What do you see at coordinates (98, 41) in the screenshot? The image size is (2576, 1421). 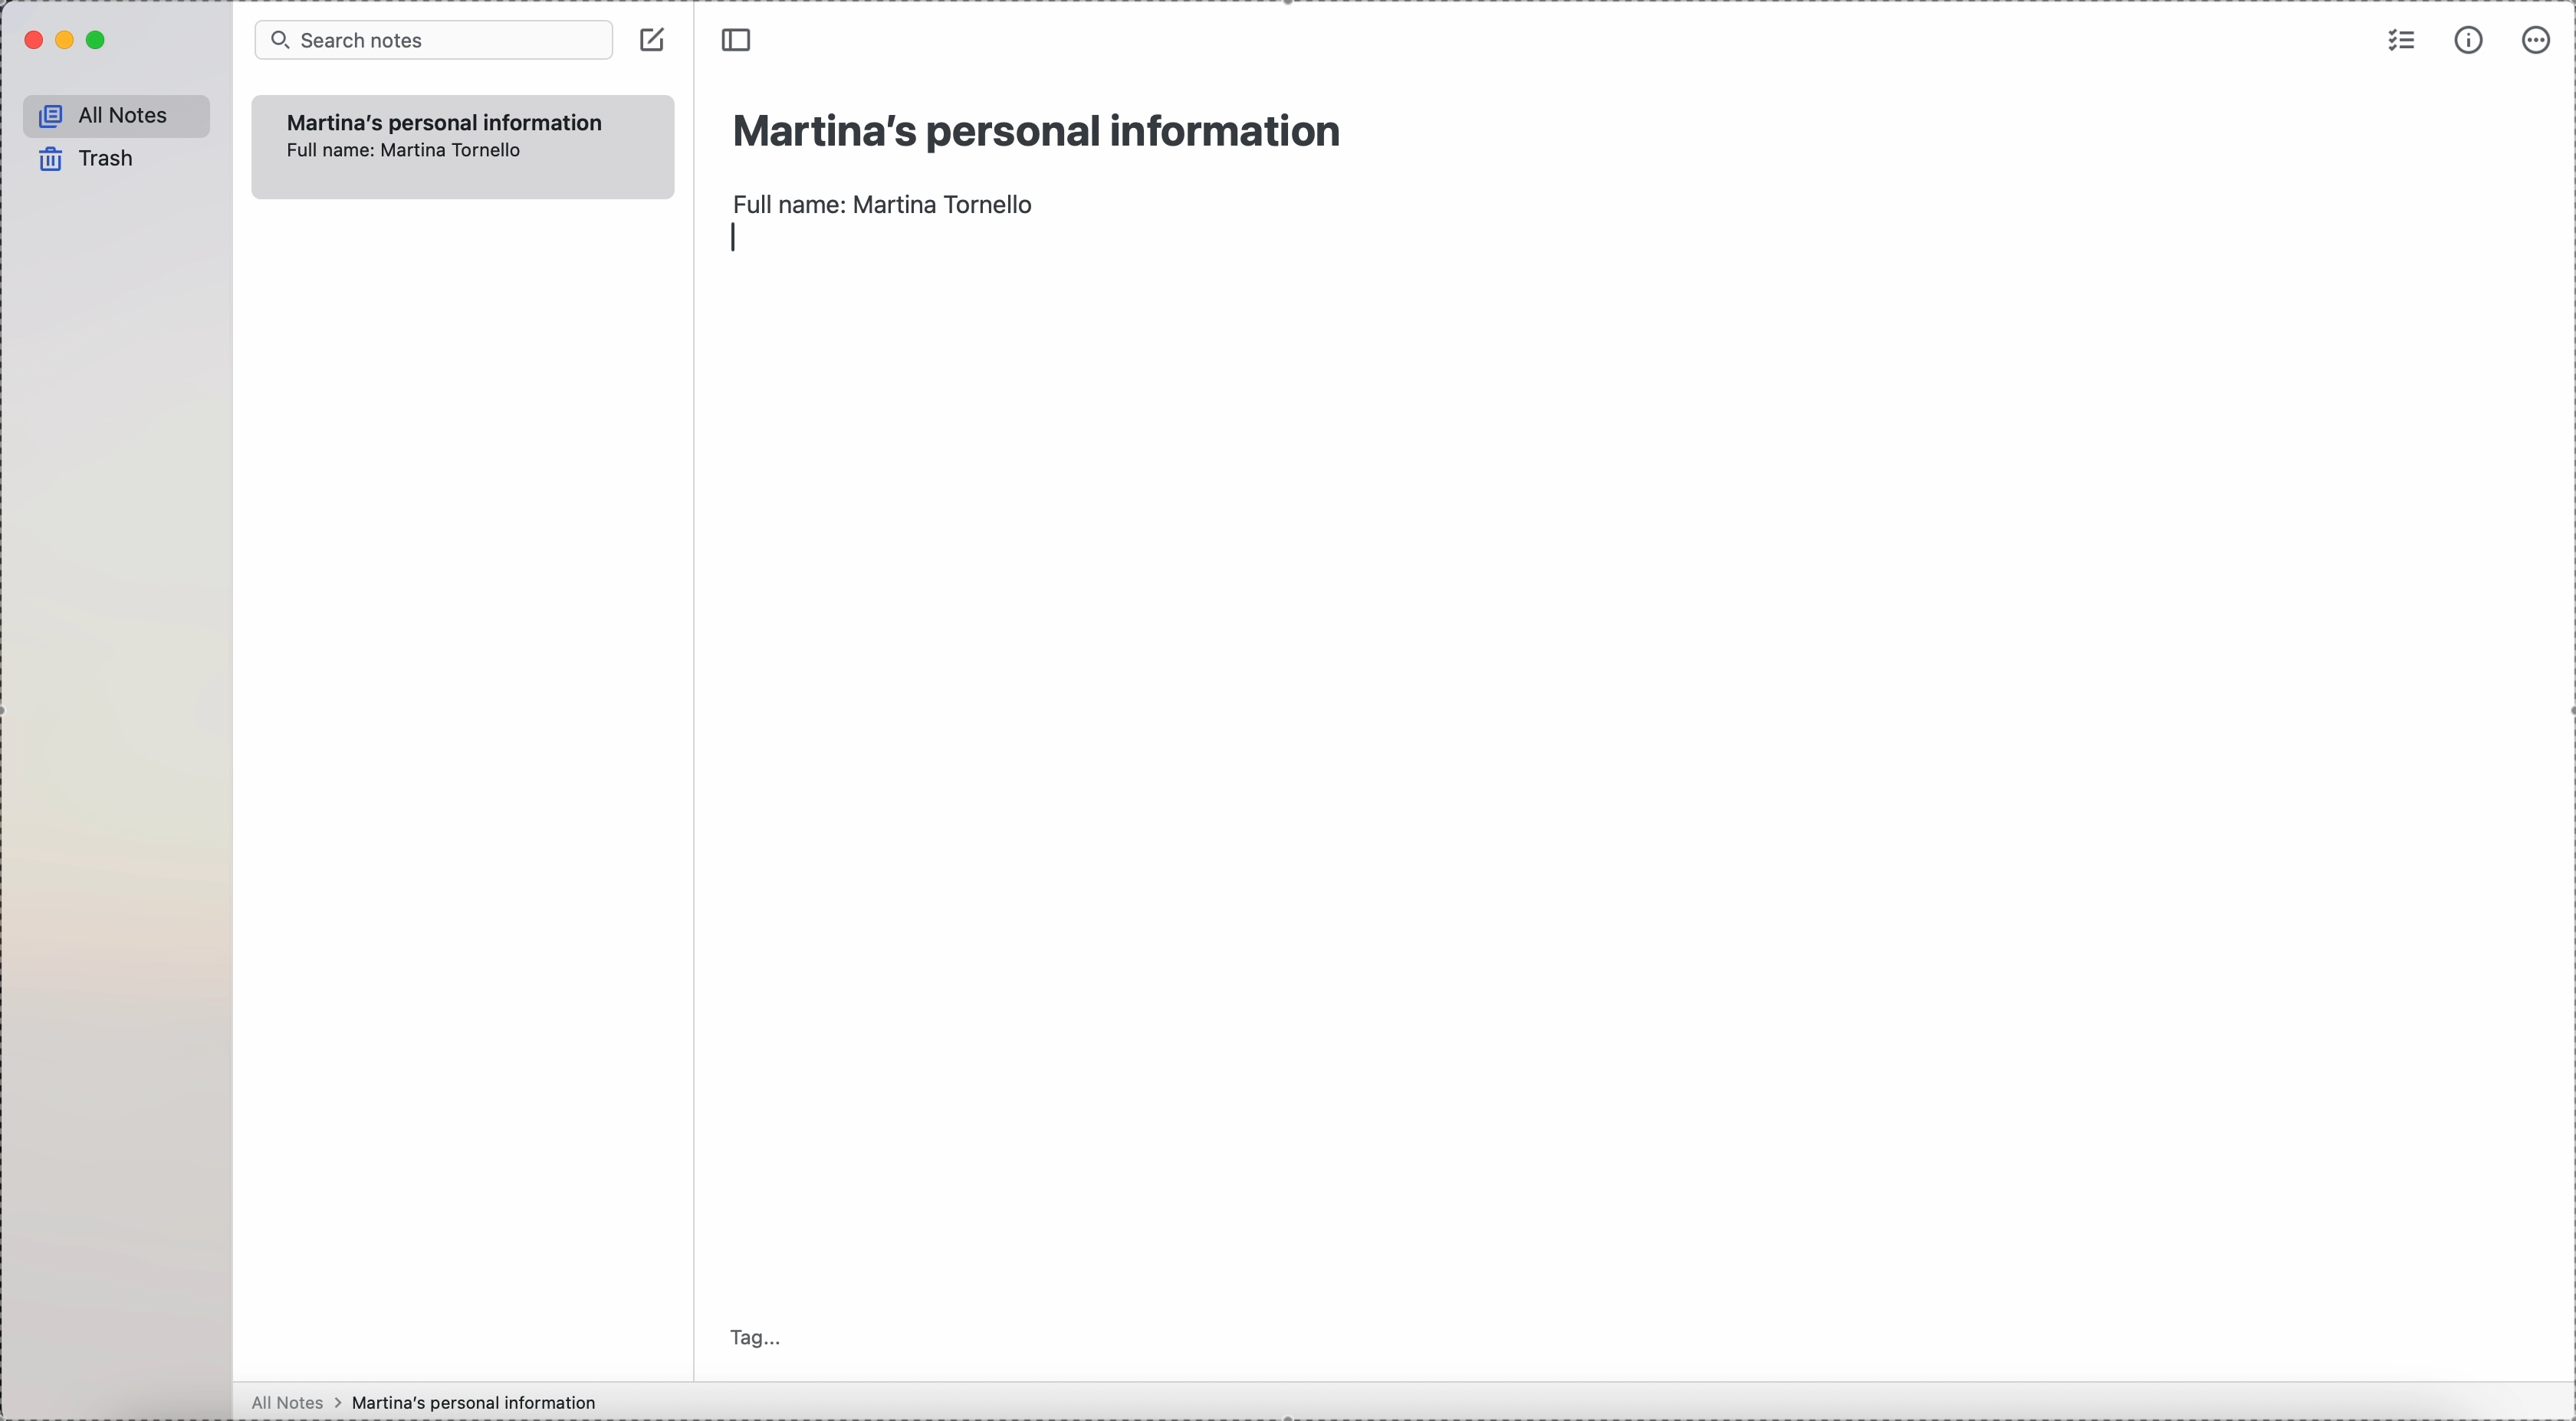 I see `maximize Simplenote` at bounding box center [98, 41].